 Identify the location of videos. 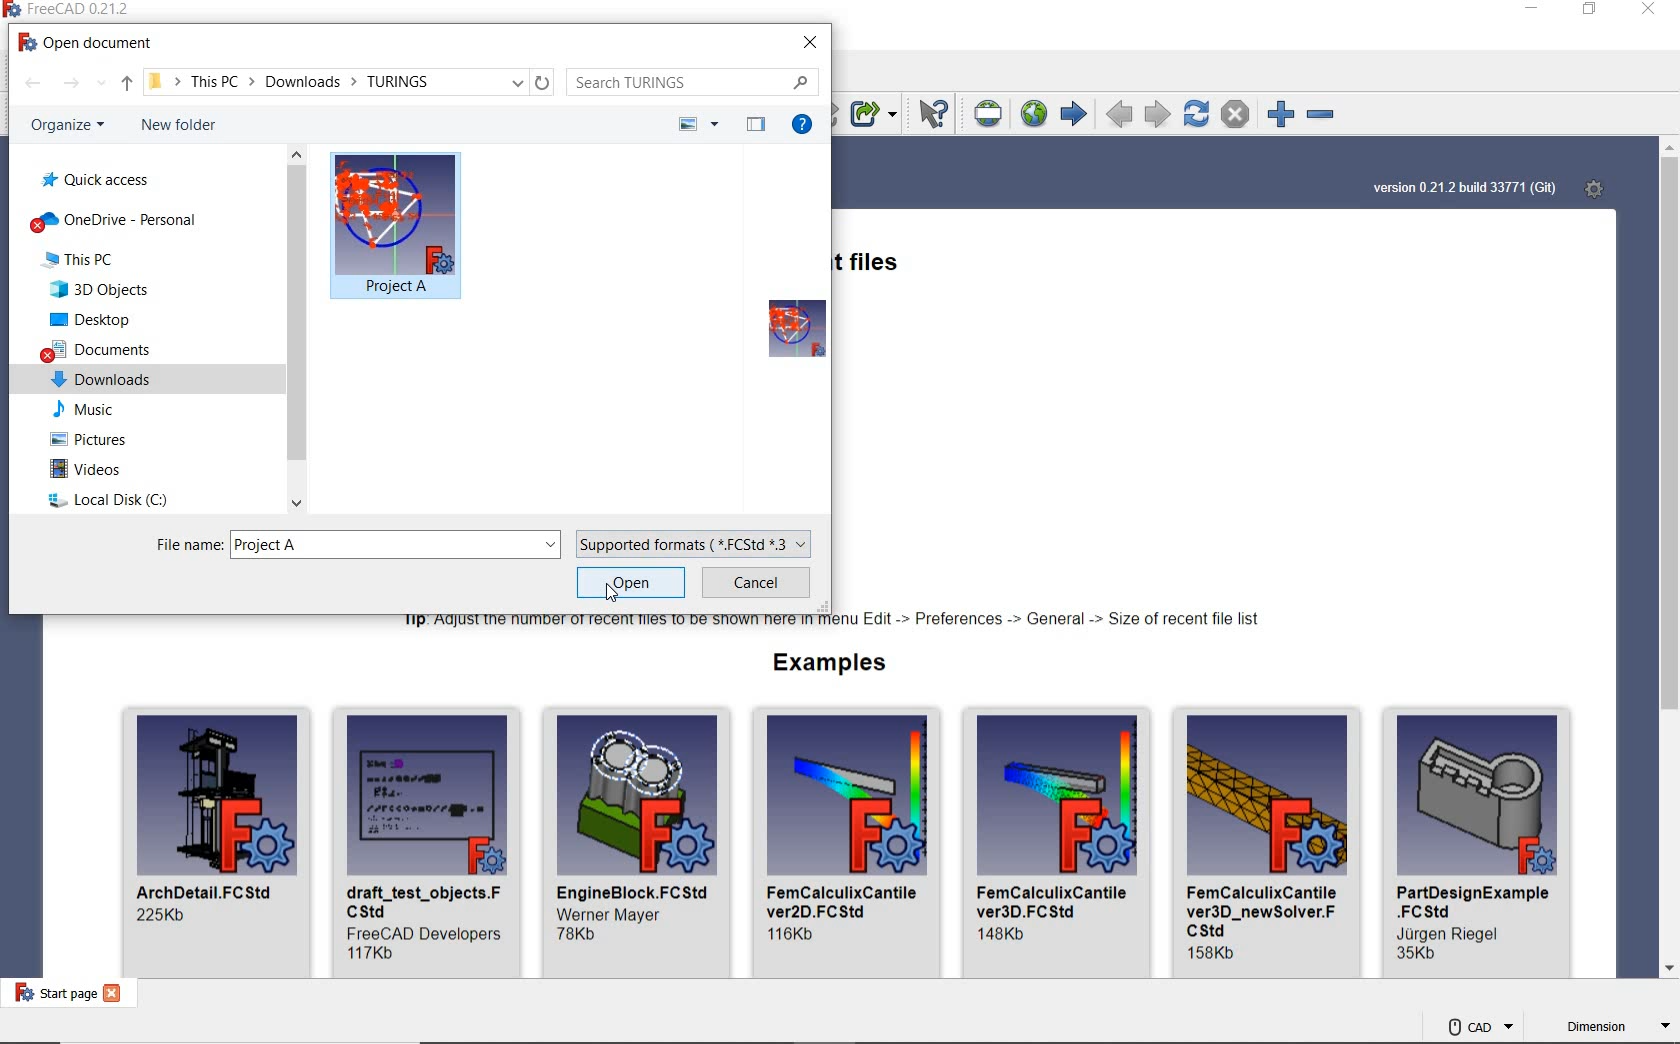
(85, 466).